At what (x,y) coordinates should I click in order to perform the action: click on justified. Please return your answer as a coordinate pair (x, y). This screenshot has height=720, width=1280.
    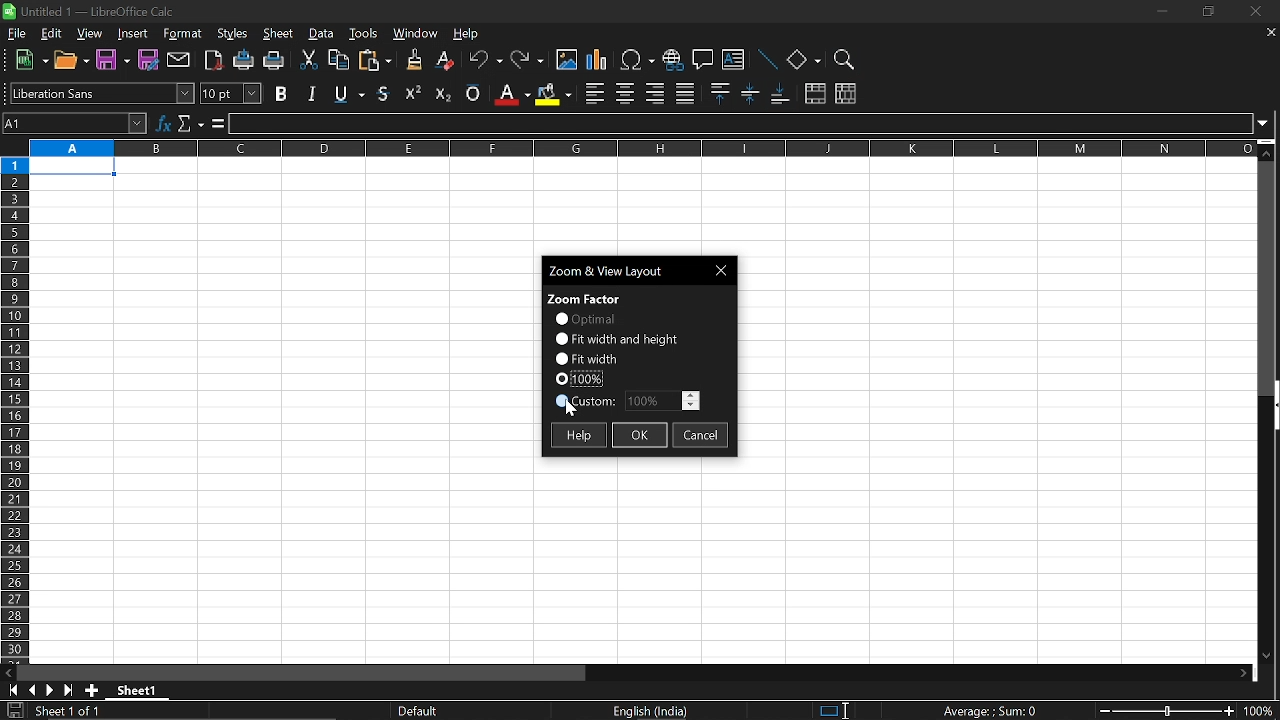
    Looking at the image, I should click on (686, 94).